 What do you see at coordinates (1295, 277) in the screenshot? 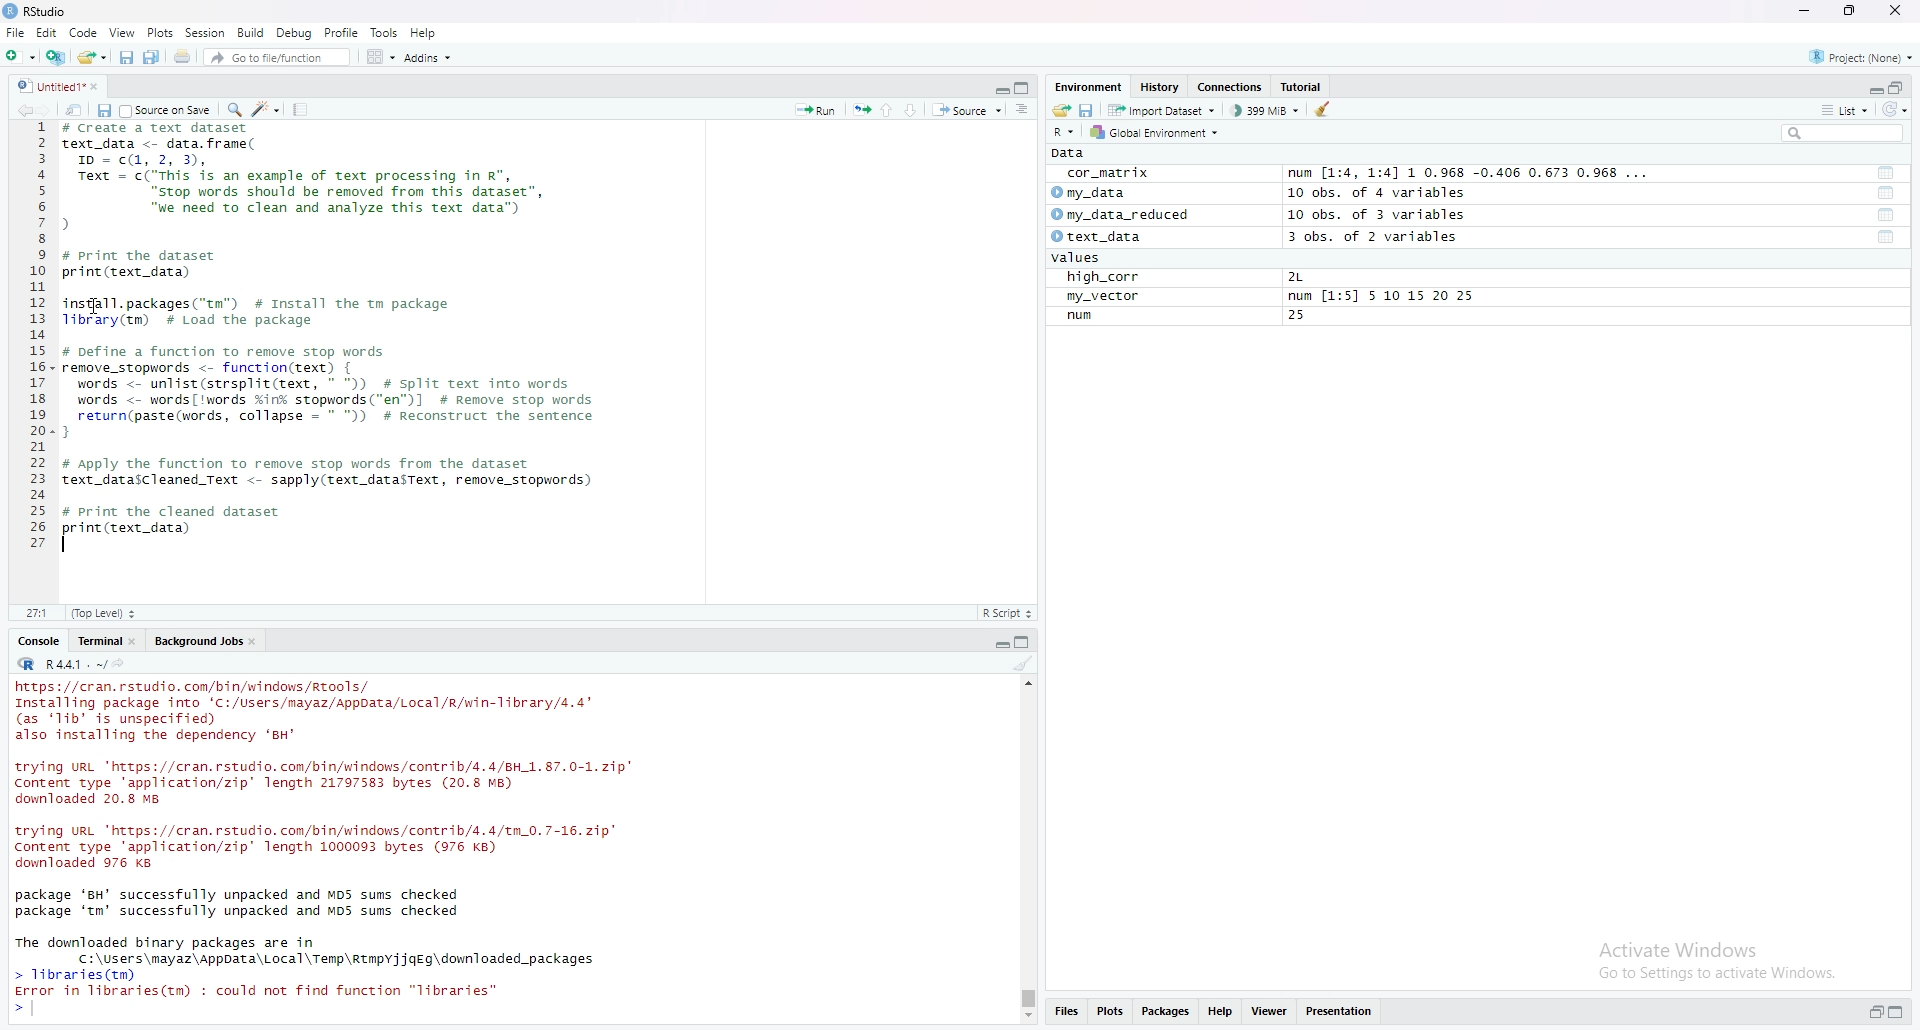
I see `2L` at bounding box center [1295, 277].